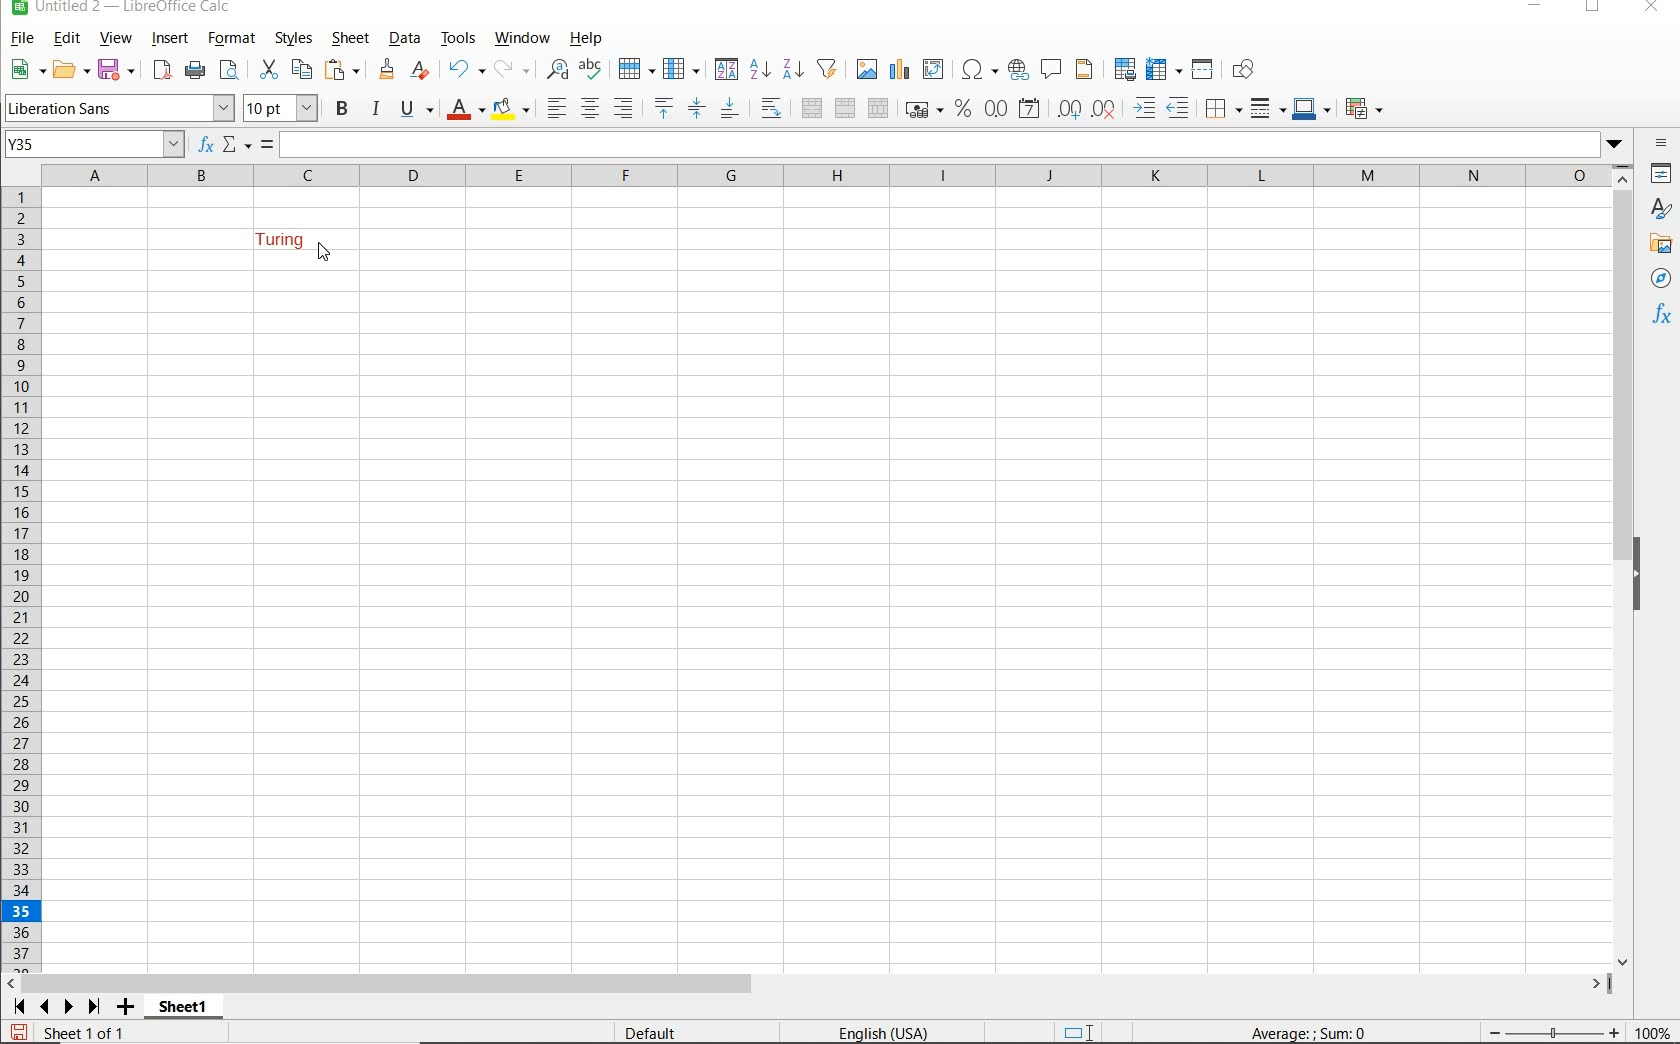 Image resolution: width=1680 pixels, height=1044 pixels. What do you see at coordinates (1125, 68) in the screenshot?
I see `DEFINE PRINT AREA` at bounding box center [1125, 68].